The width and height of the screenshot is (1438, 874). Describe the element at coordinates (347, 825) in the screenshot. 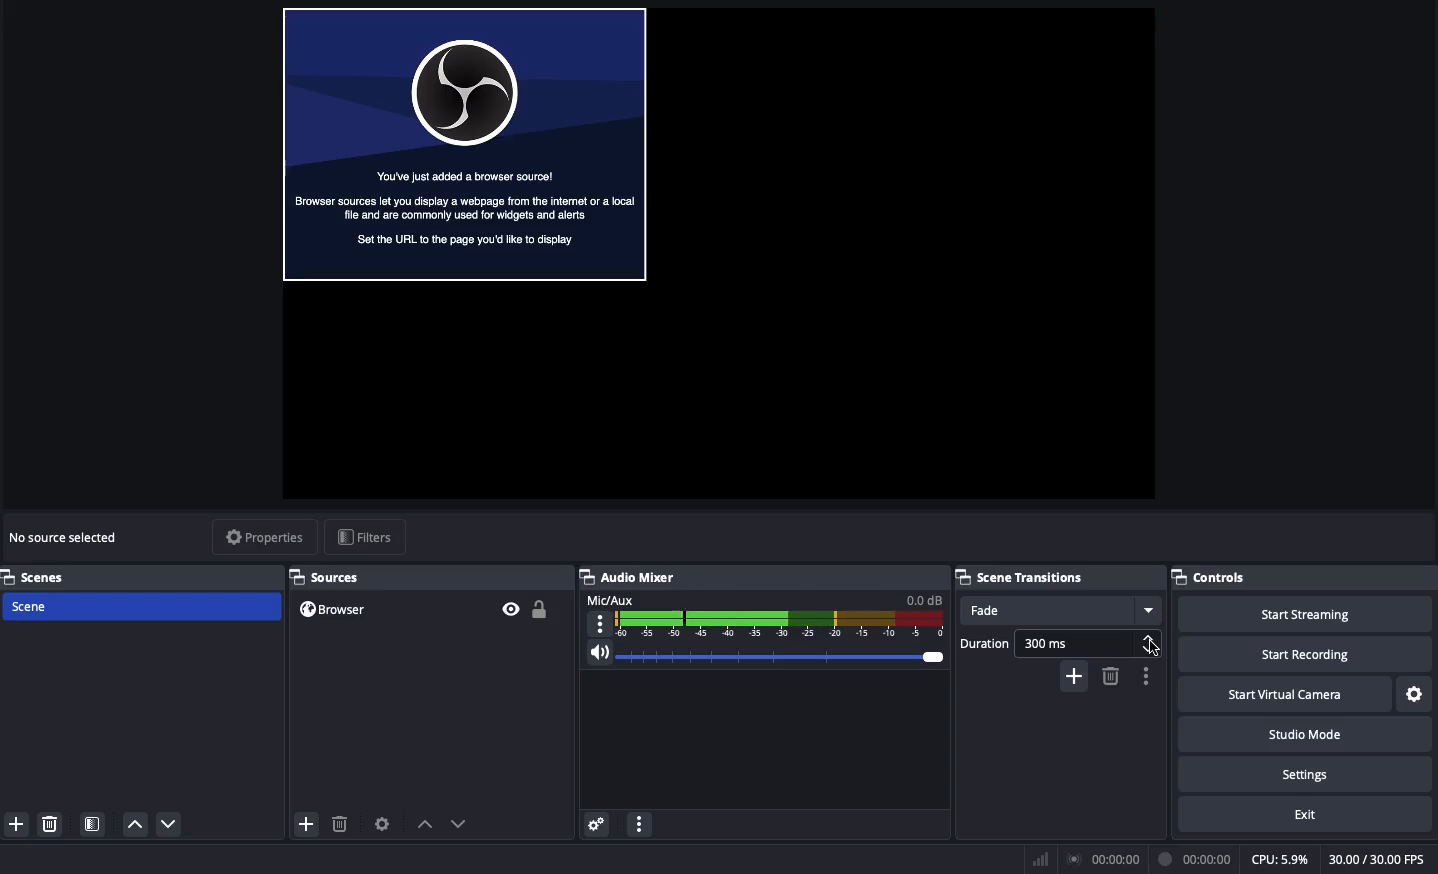

I see `delete` at that location.